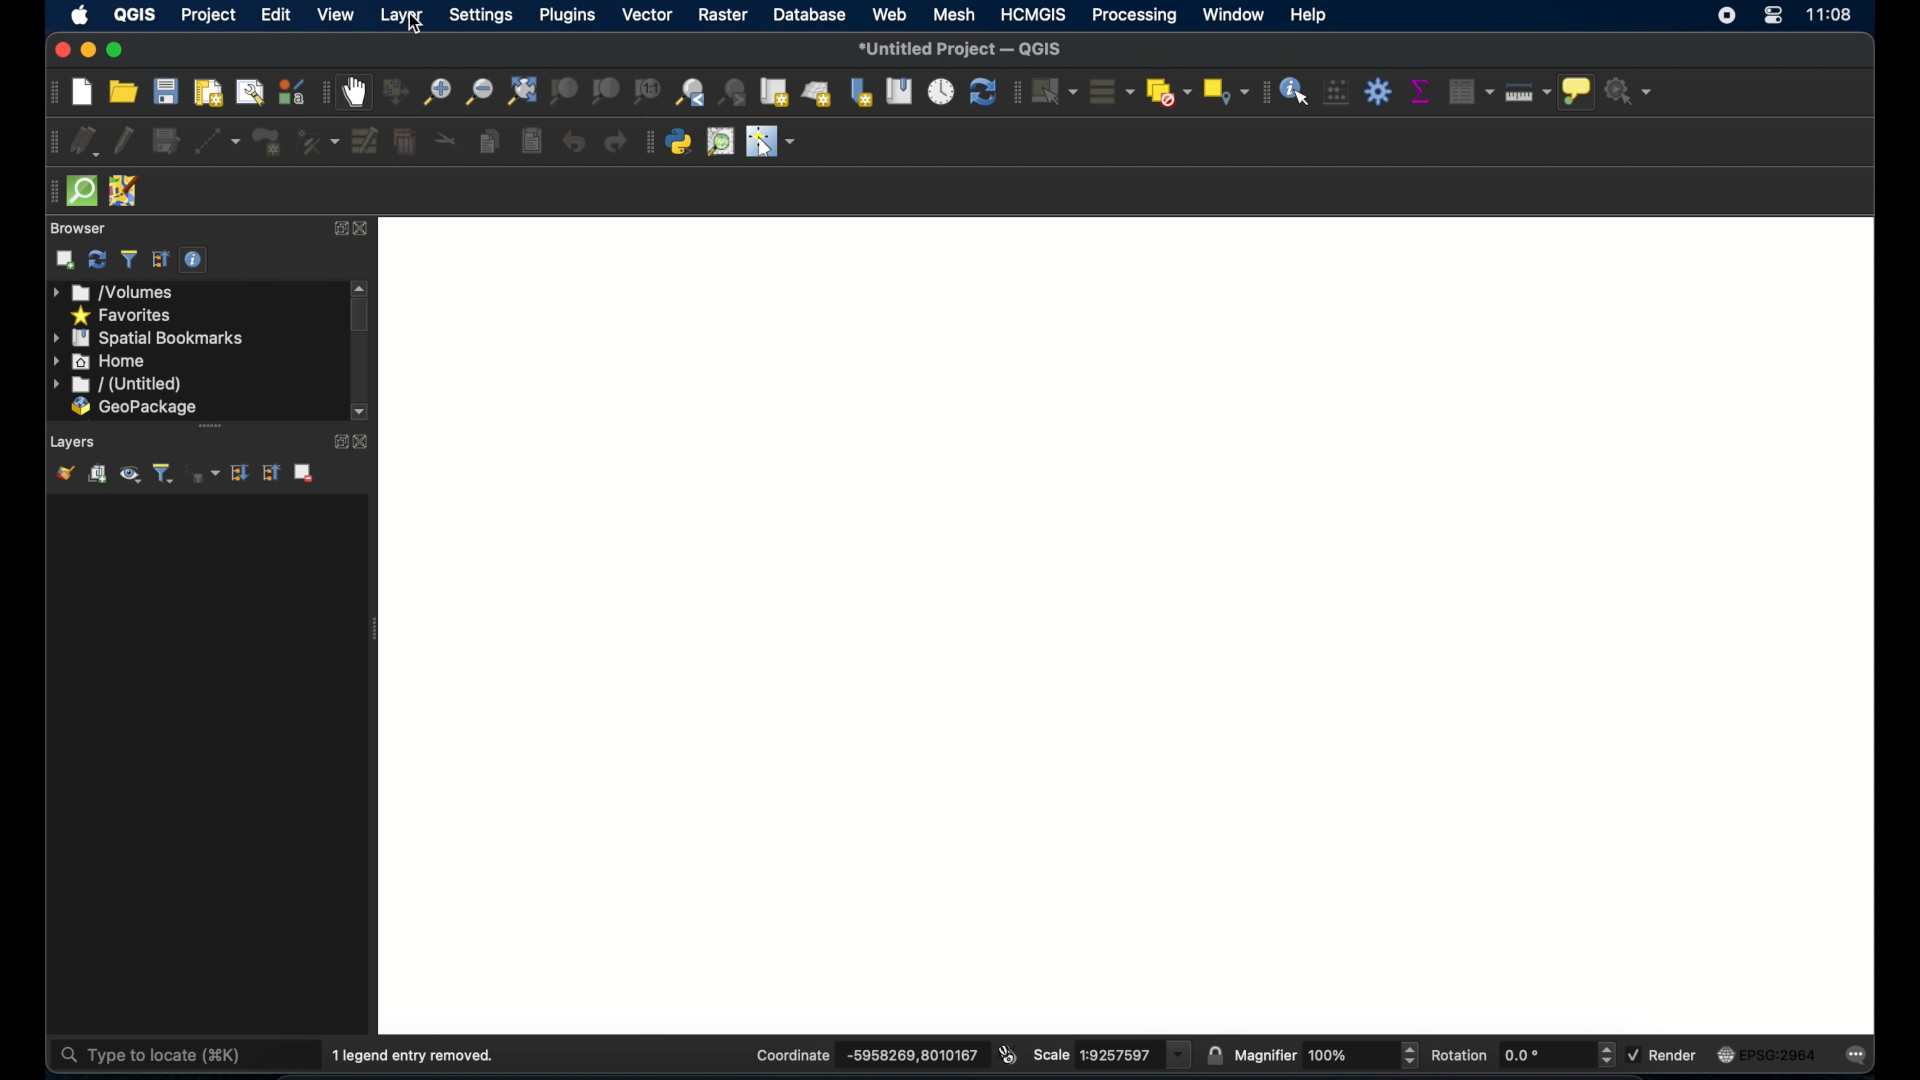 The width and height of the screenshot is (1920, 1080). I want to click on selection toolbar, so click(1015, 91).